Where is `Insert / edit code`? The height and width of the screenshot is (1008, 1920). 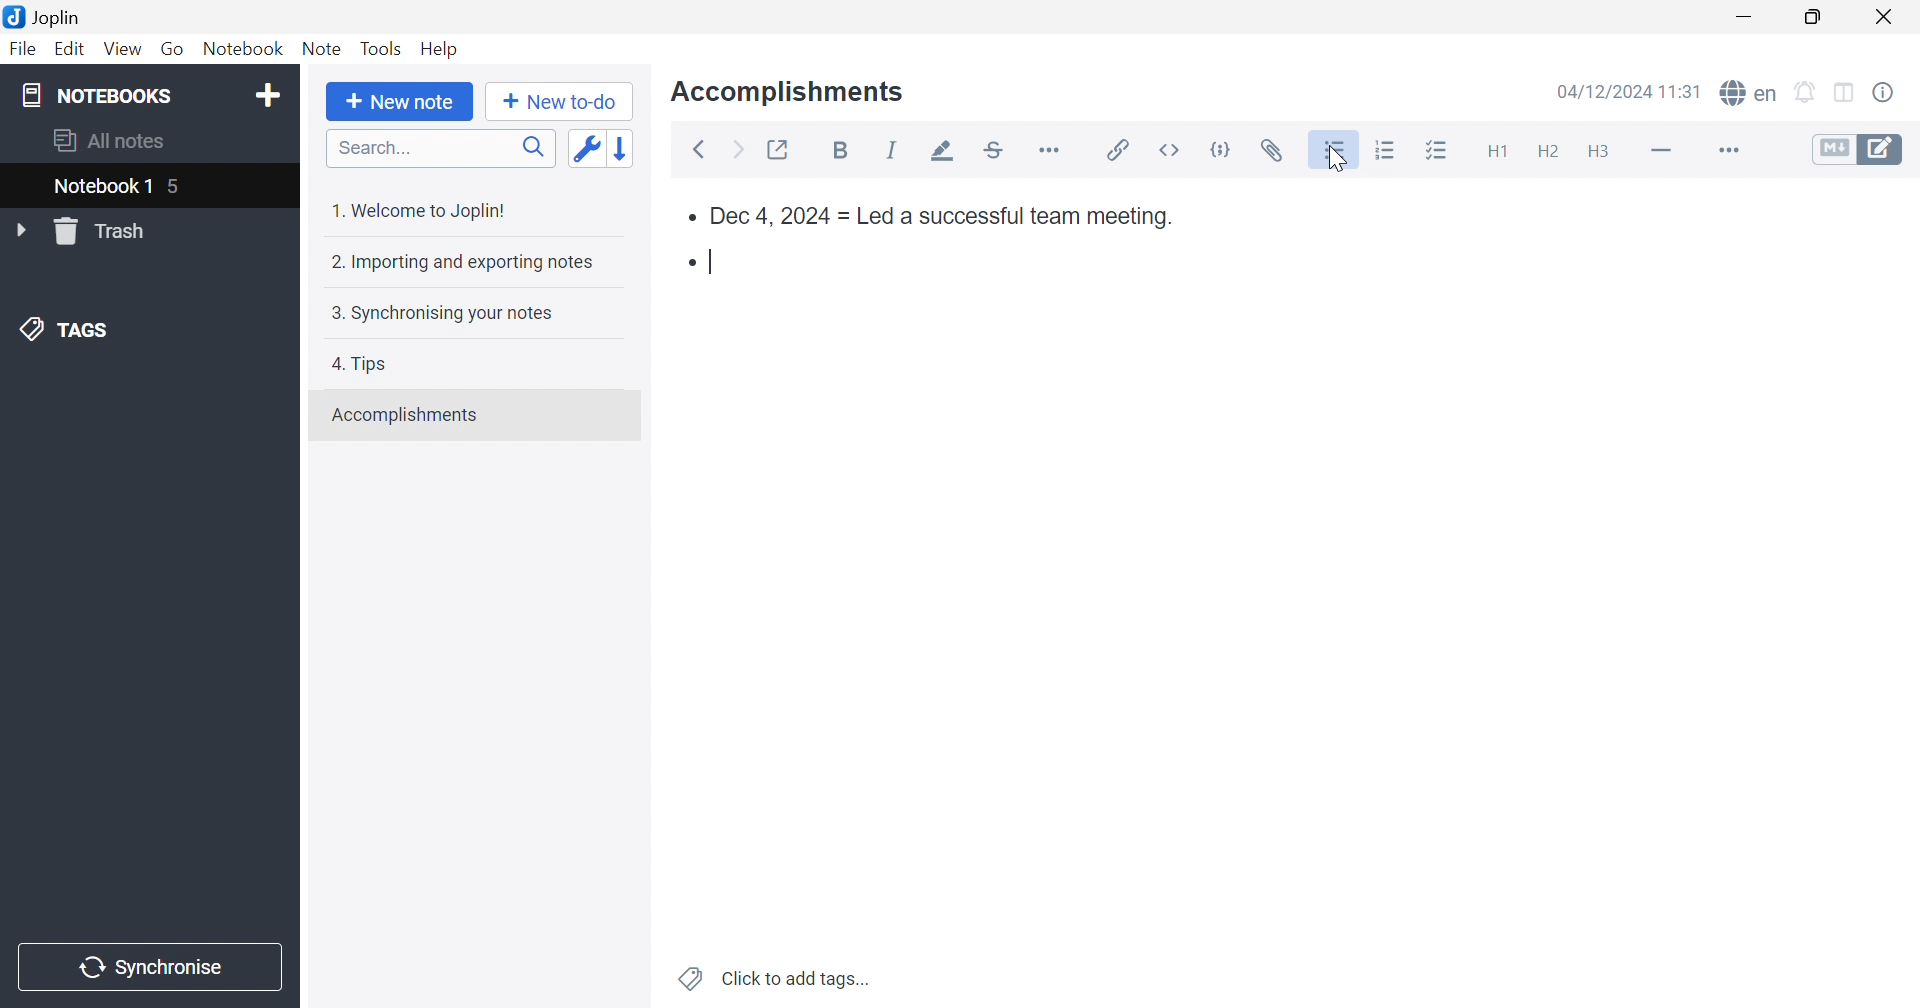 Insert / edit code is located at coordinates (1114, 150).